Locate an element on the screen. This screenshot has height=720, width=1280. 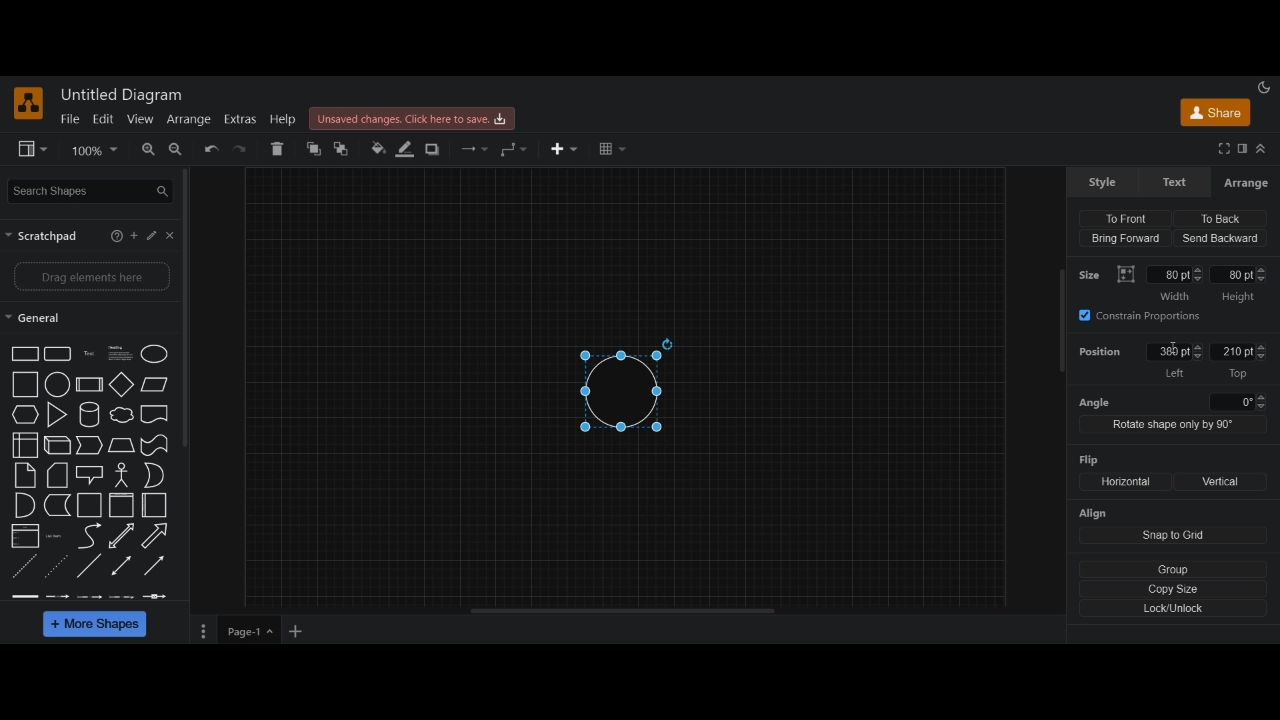
line is located at coordinates (89, 565).